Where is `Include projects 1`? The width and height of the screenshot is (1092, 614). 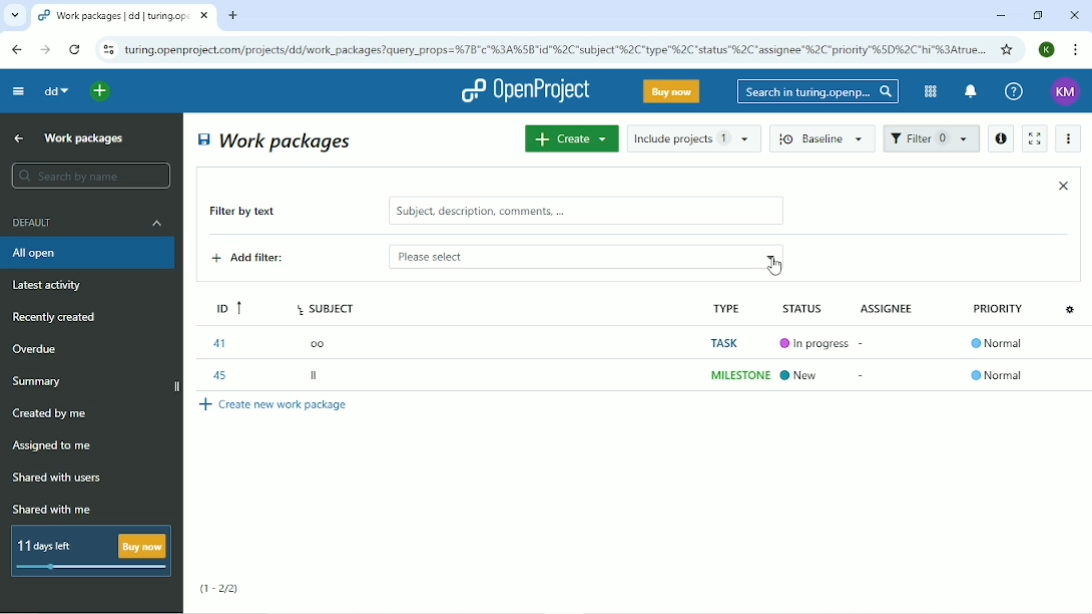
Include projects 1 is located at coordinates (694, 138).